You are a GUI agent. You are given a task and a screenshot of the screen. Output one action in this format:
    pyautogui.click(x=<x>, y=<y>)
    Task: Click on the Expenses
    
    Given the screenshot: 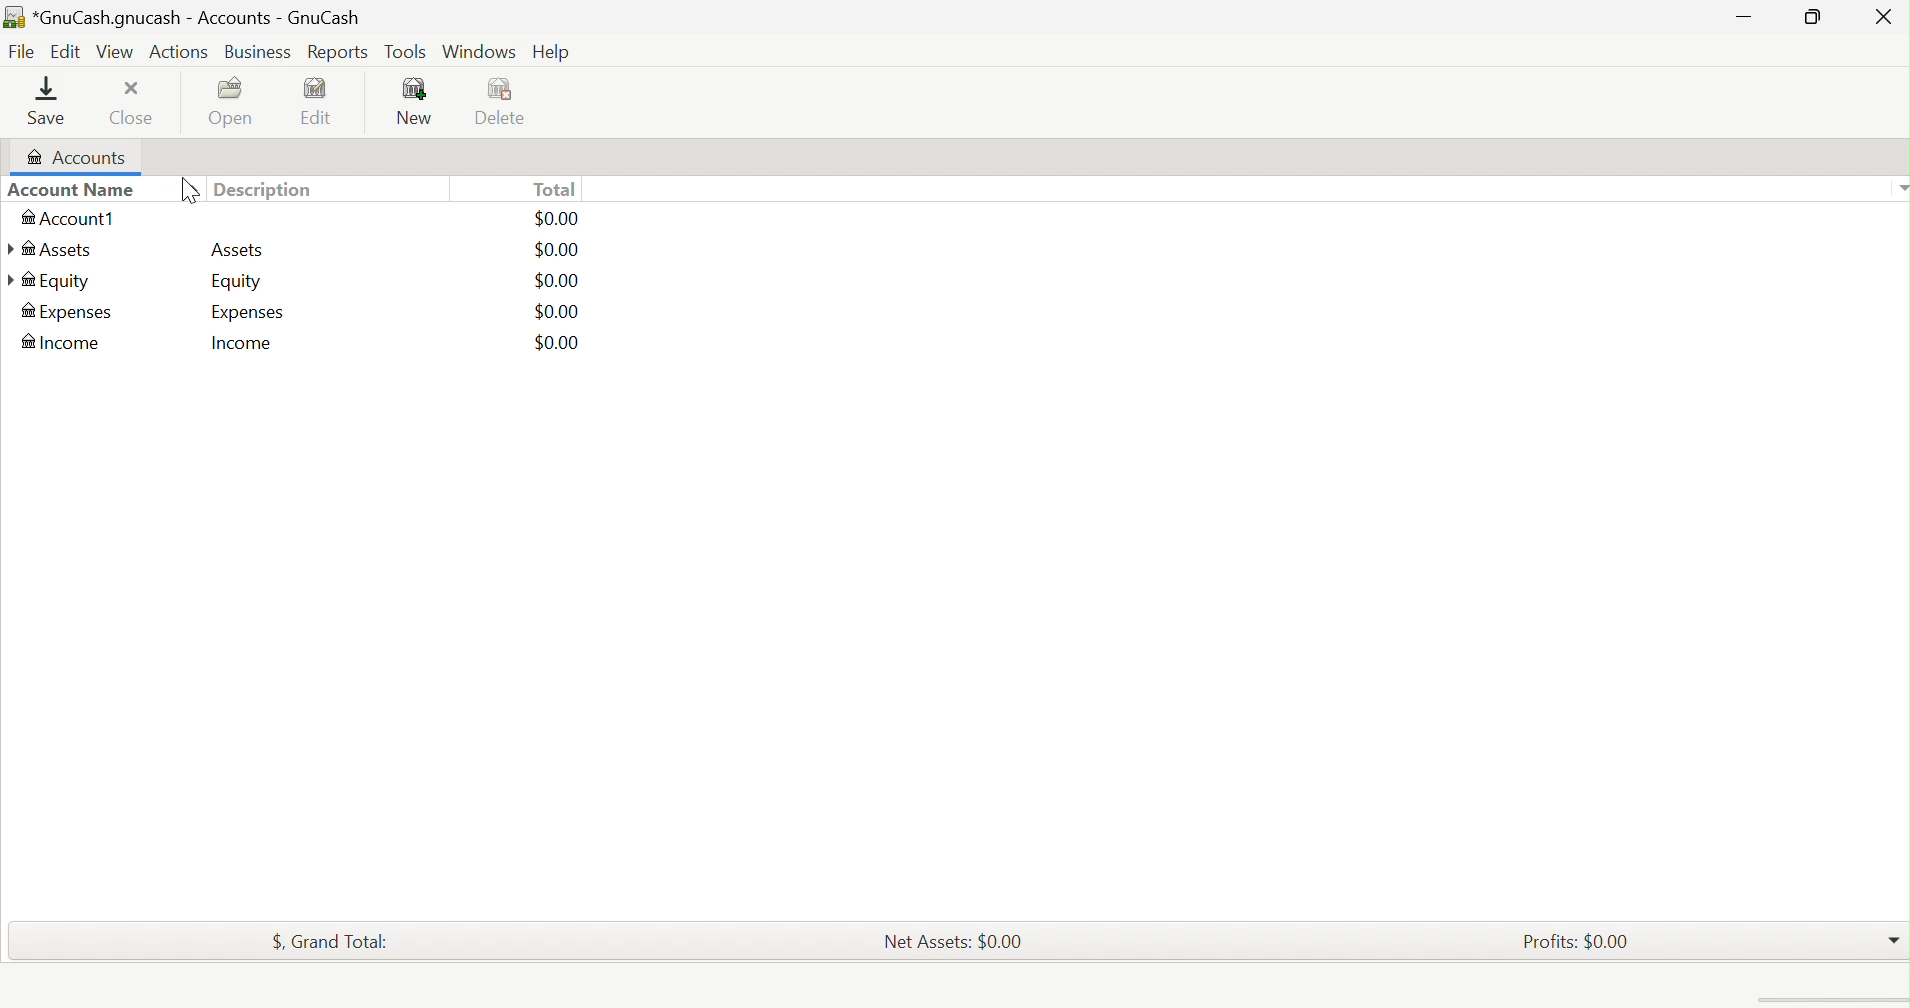 What is the action you would take?
    pyautogui.click(x=249, y=281)
    